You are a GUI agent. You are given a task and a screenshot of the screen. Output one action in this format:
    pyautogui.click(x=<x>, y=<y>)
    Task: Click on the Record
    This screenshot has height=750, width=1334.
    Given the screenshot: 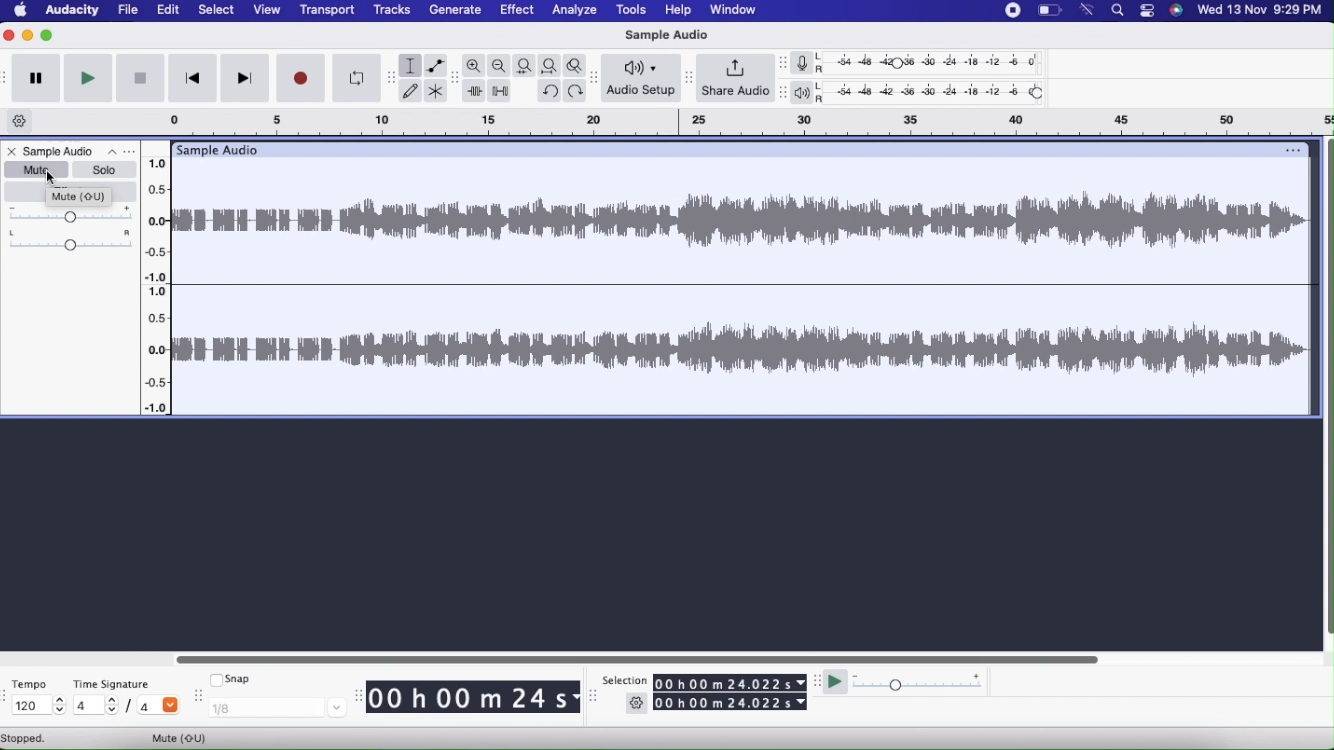 What is the action you would take?
    pyautogui.click(x=301, y=77)
    